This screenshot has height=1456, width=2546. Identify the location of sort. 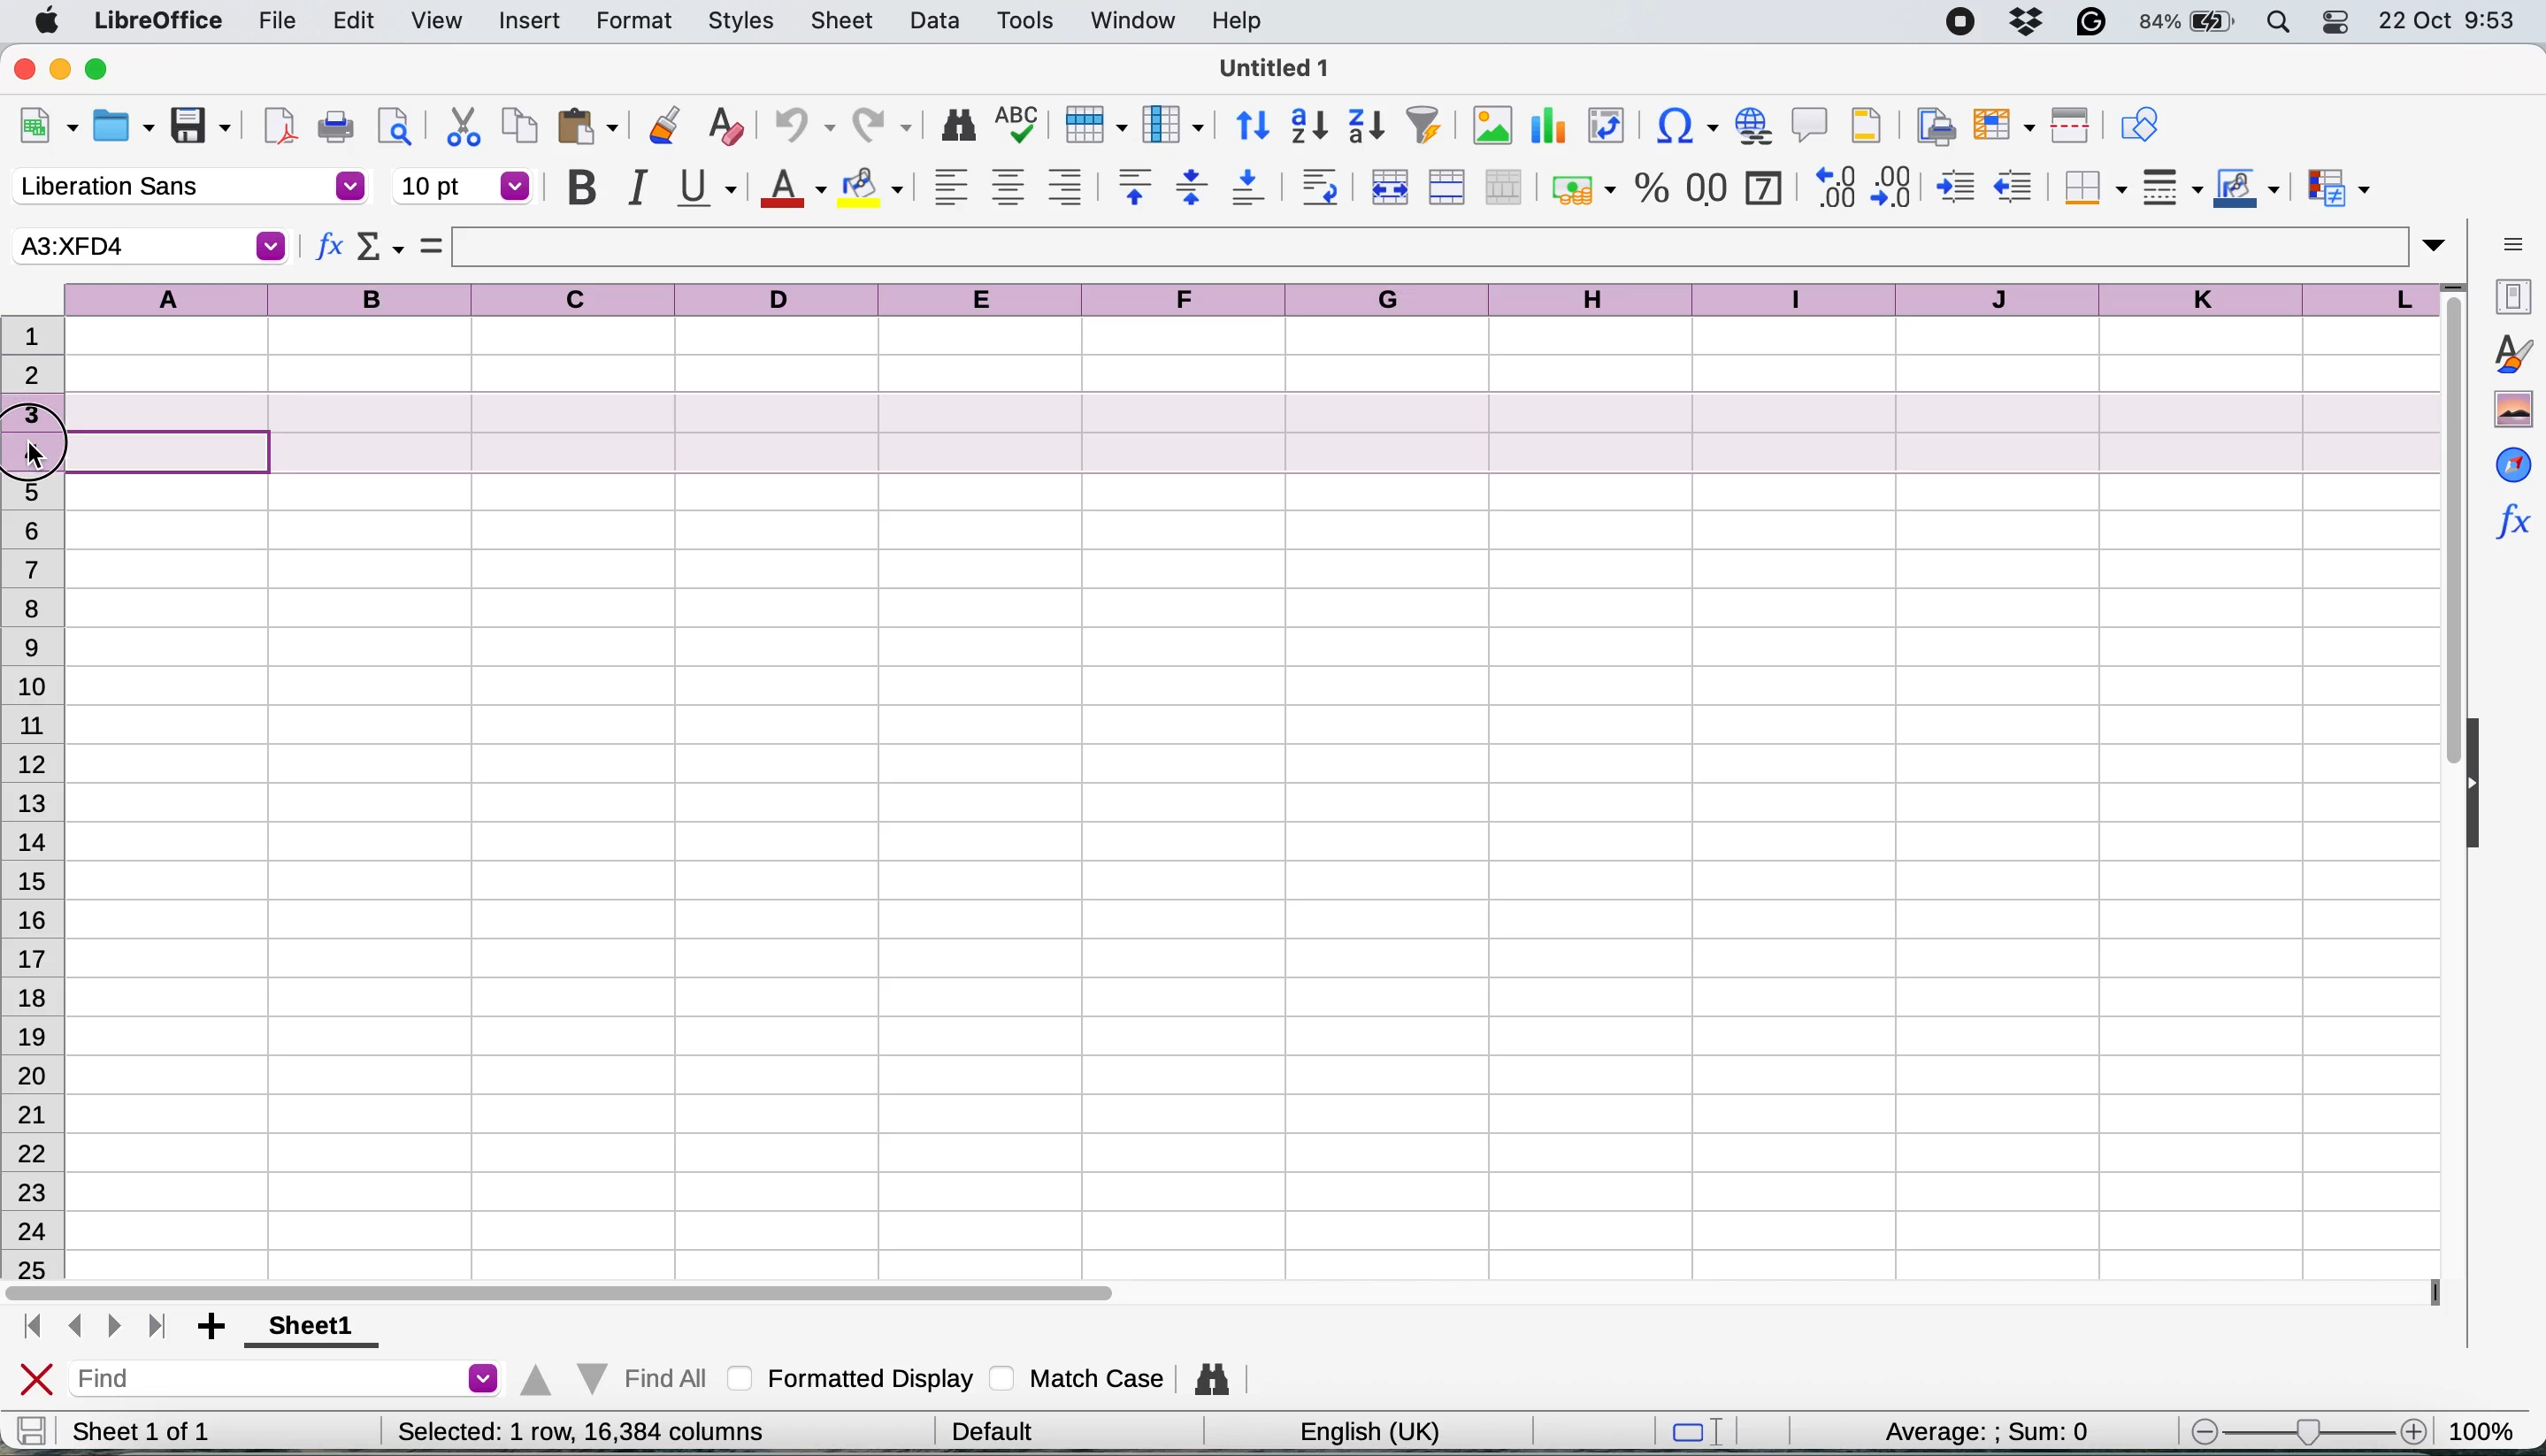
(1254, 123).